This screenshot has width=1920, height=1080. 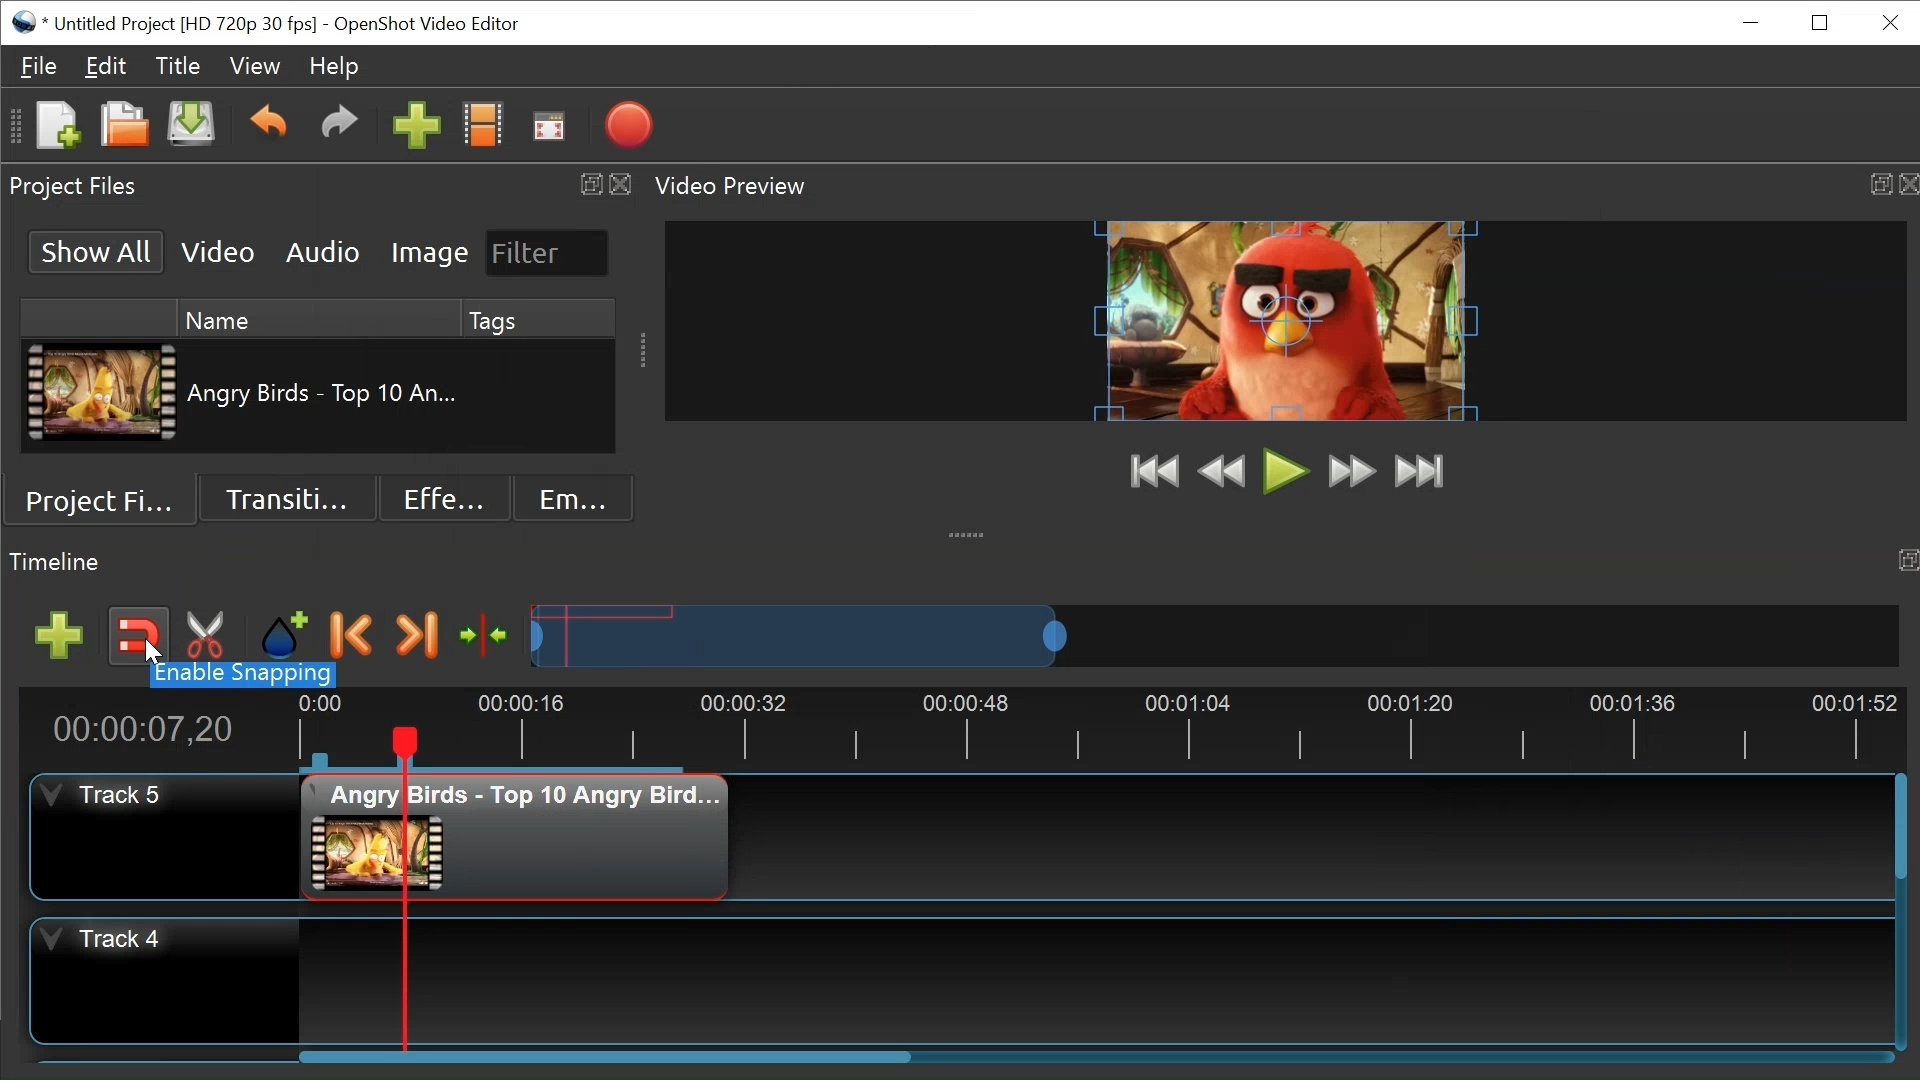 I want to click on Video, so click(x=218, y=252).